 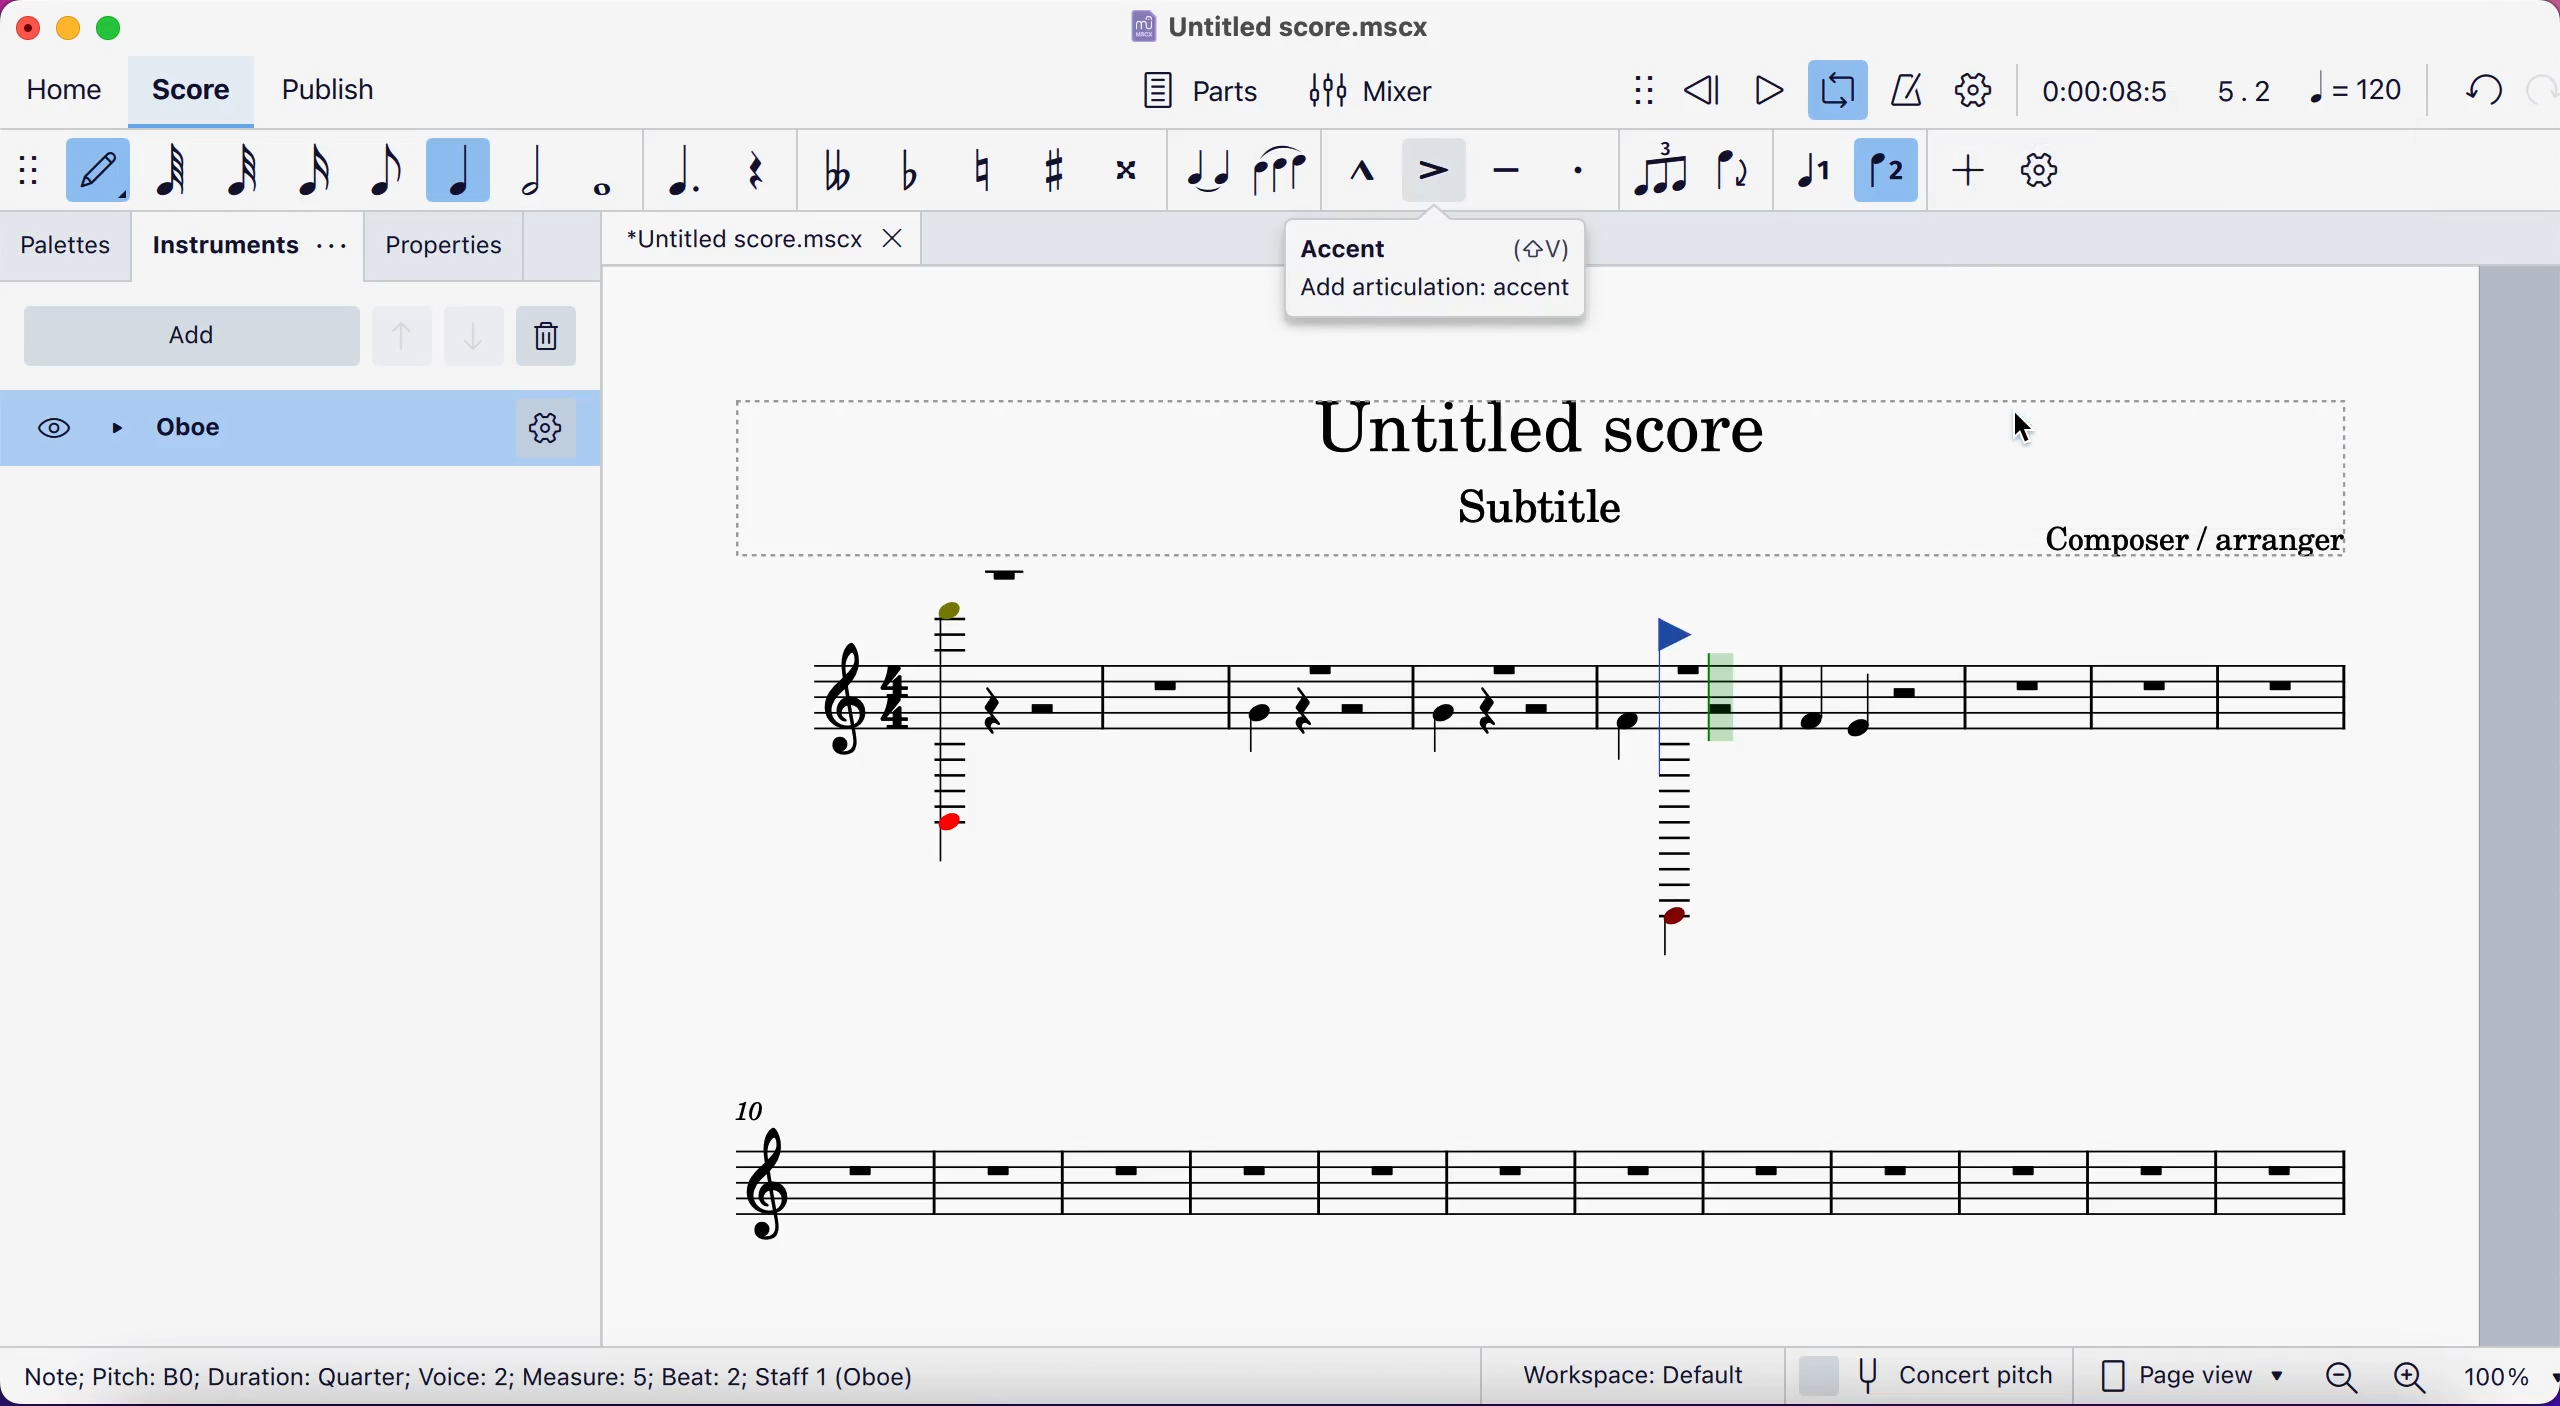 I want to click on playback loop, so click(x=1840, y=91).